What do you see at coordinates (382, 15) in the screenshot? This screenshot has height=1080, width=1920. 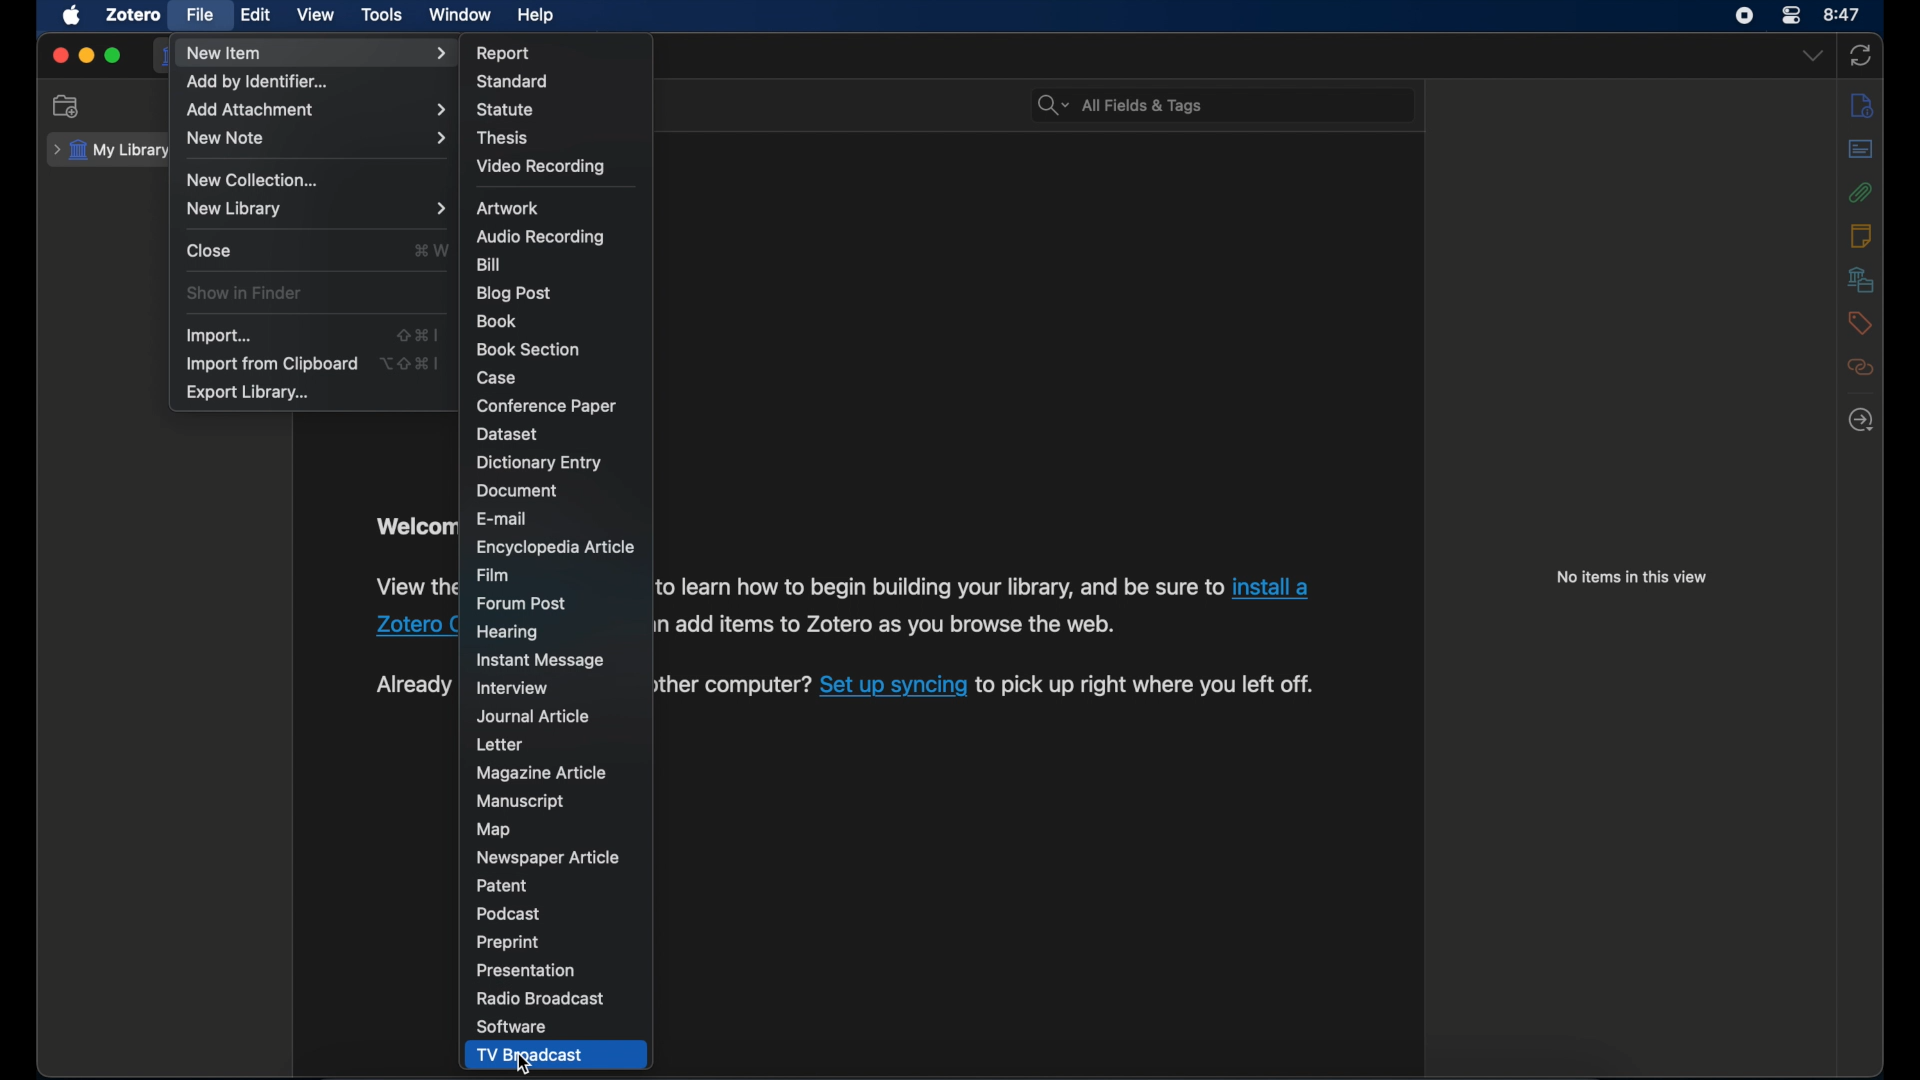 I see `tools` at bounding box center [382, 15].